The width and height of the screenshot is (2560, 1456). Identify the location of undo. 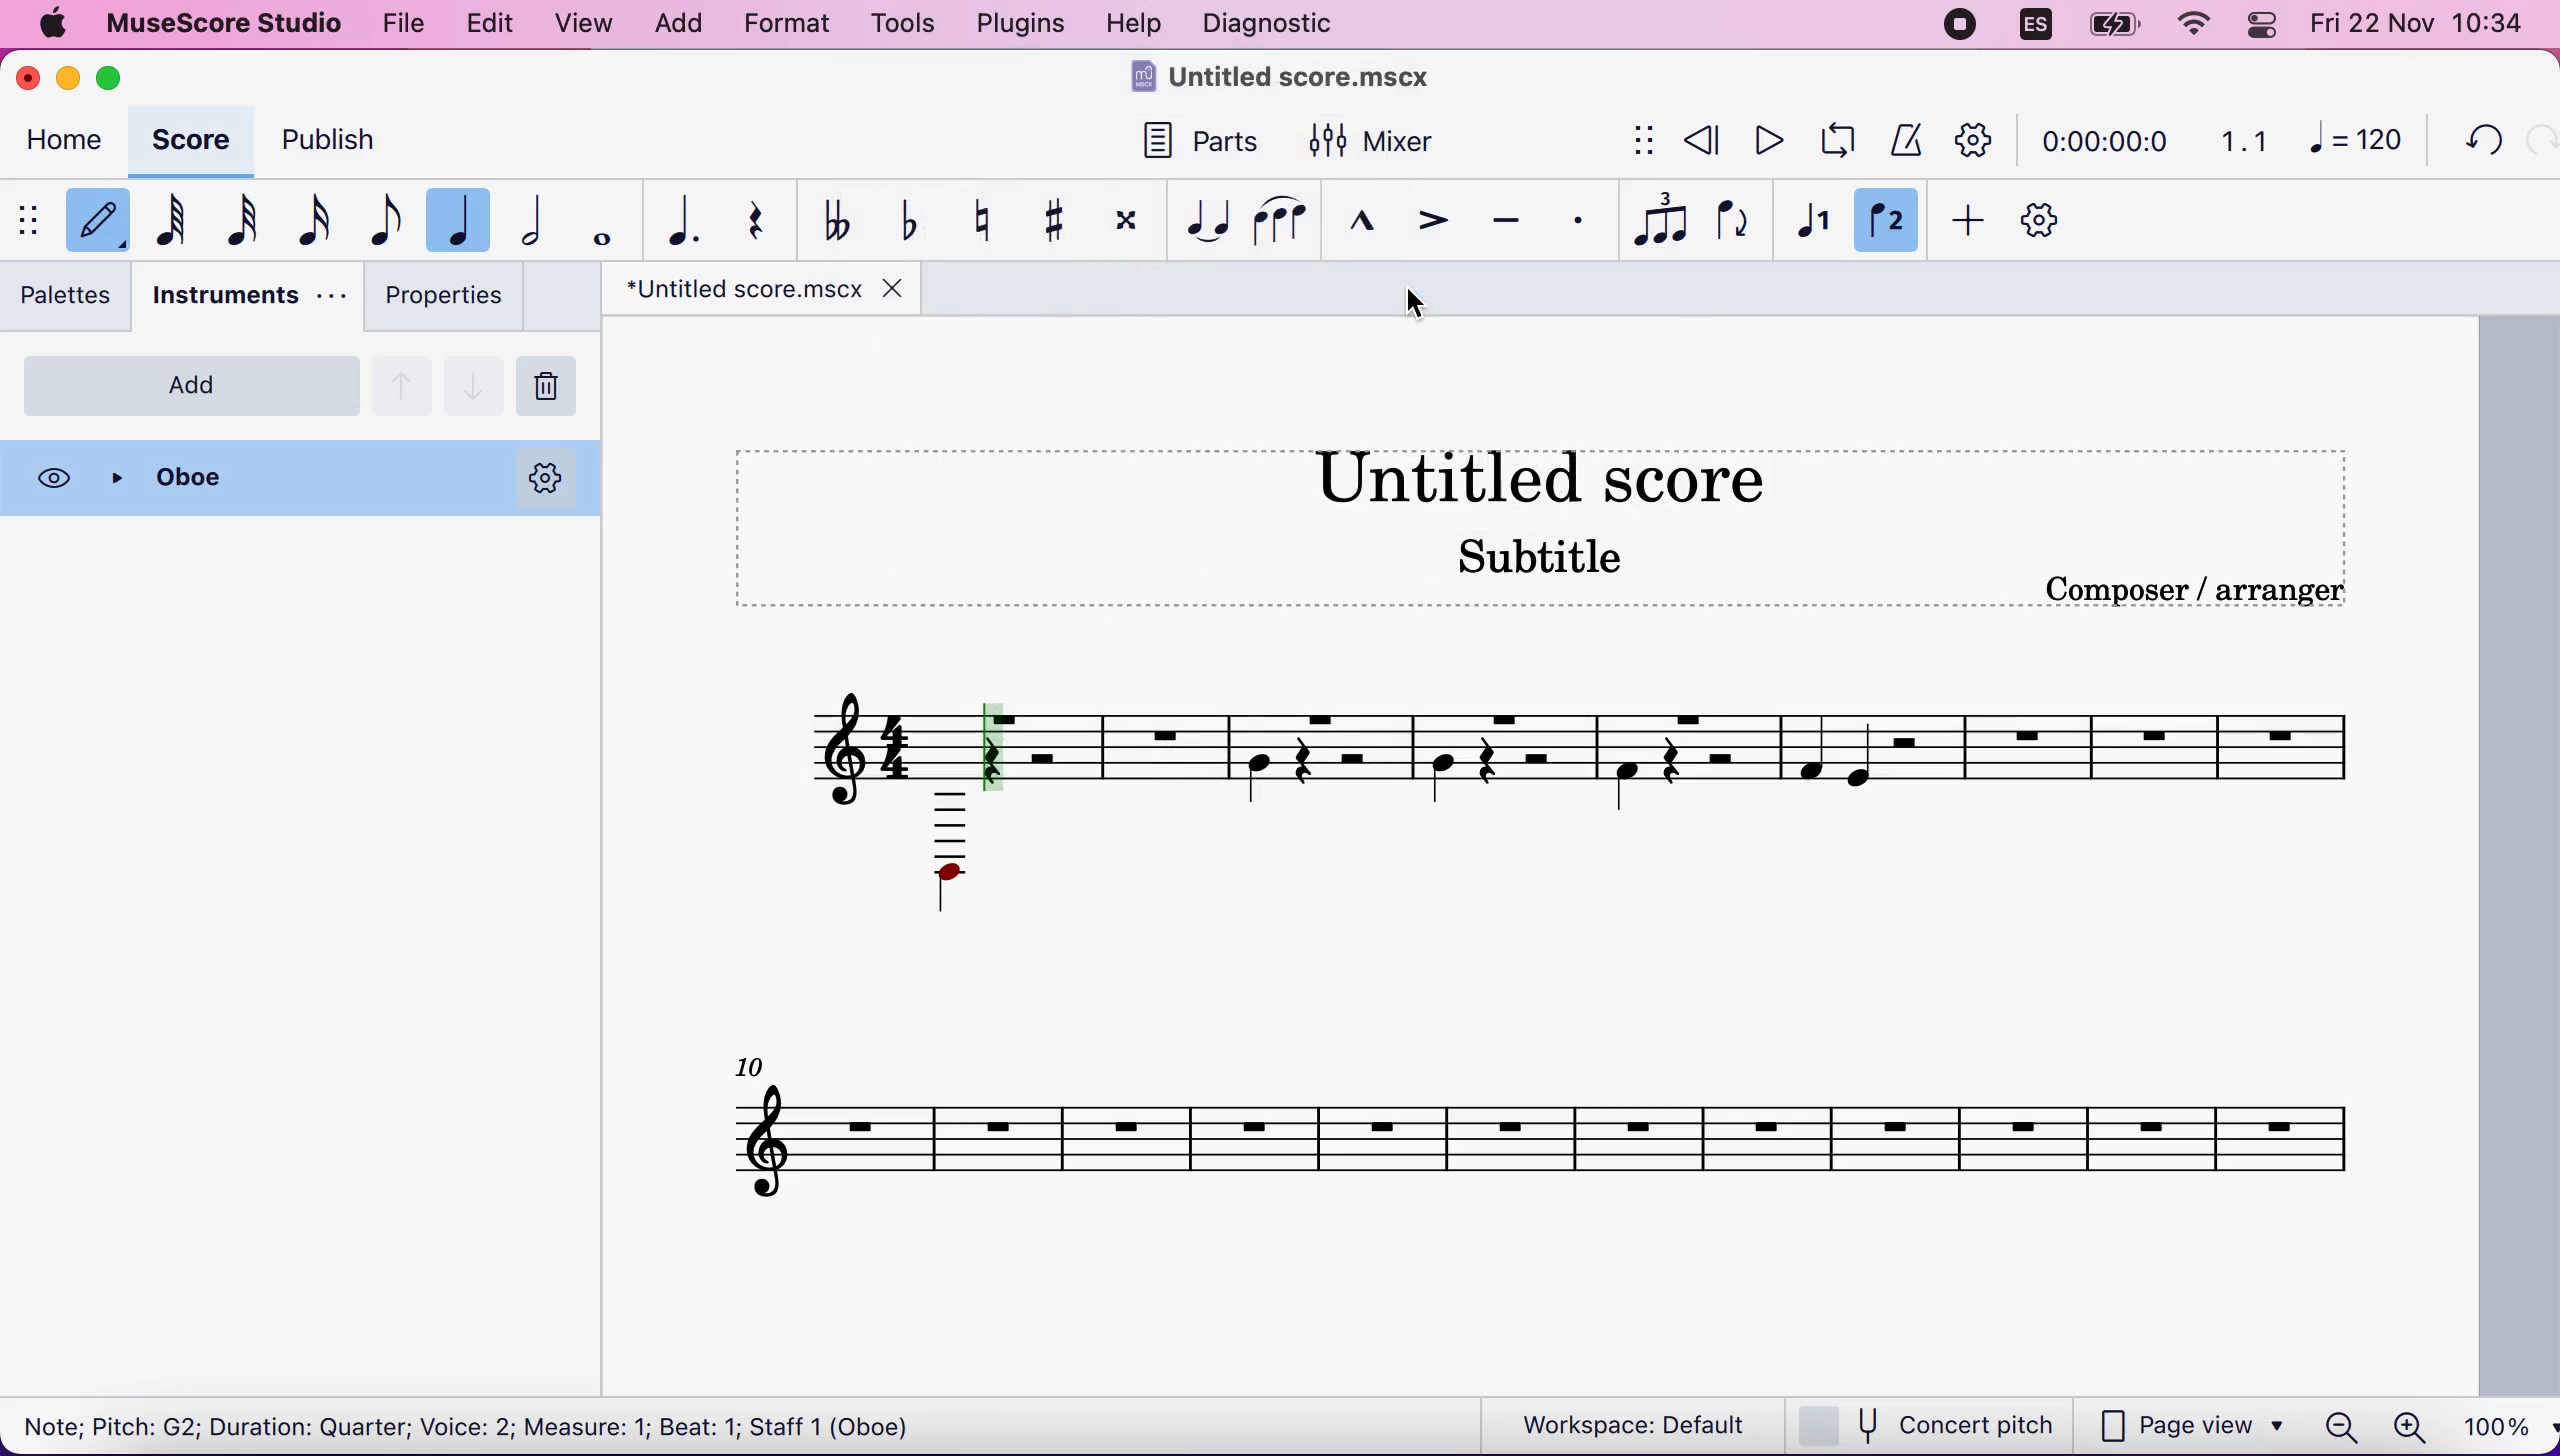
(2475, 144).